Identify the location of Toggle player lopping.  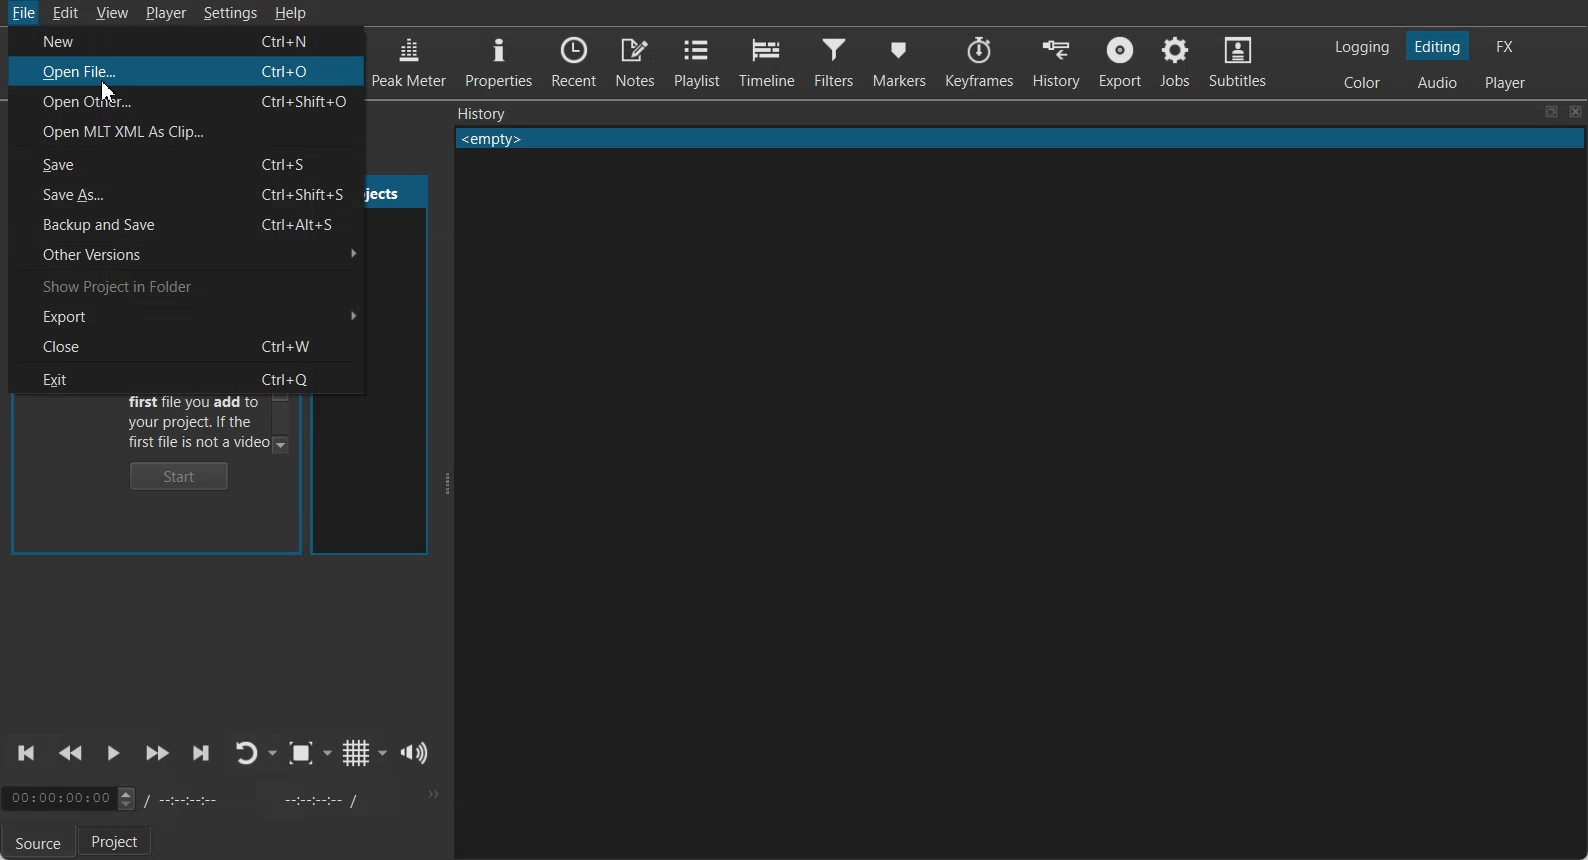
(247, 753).